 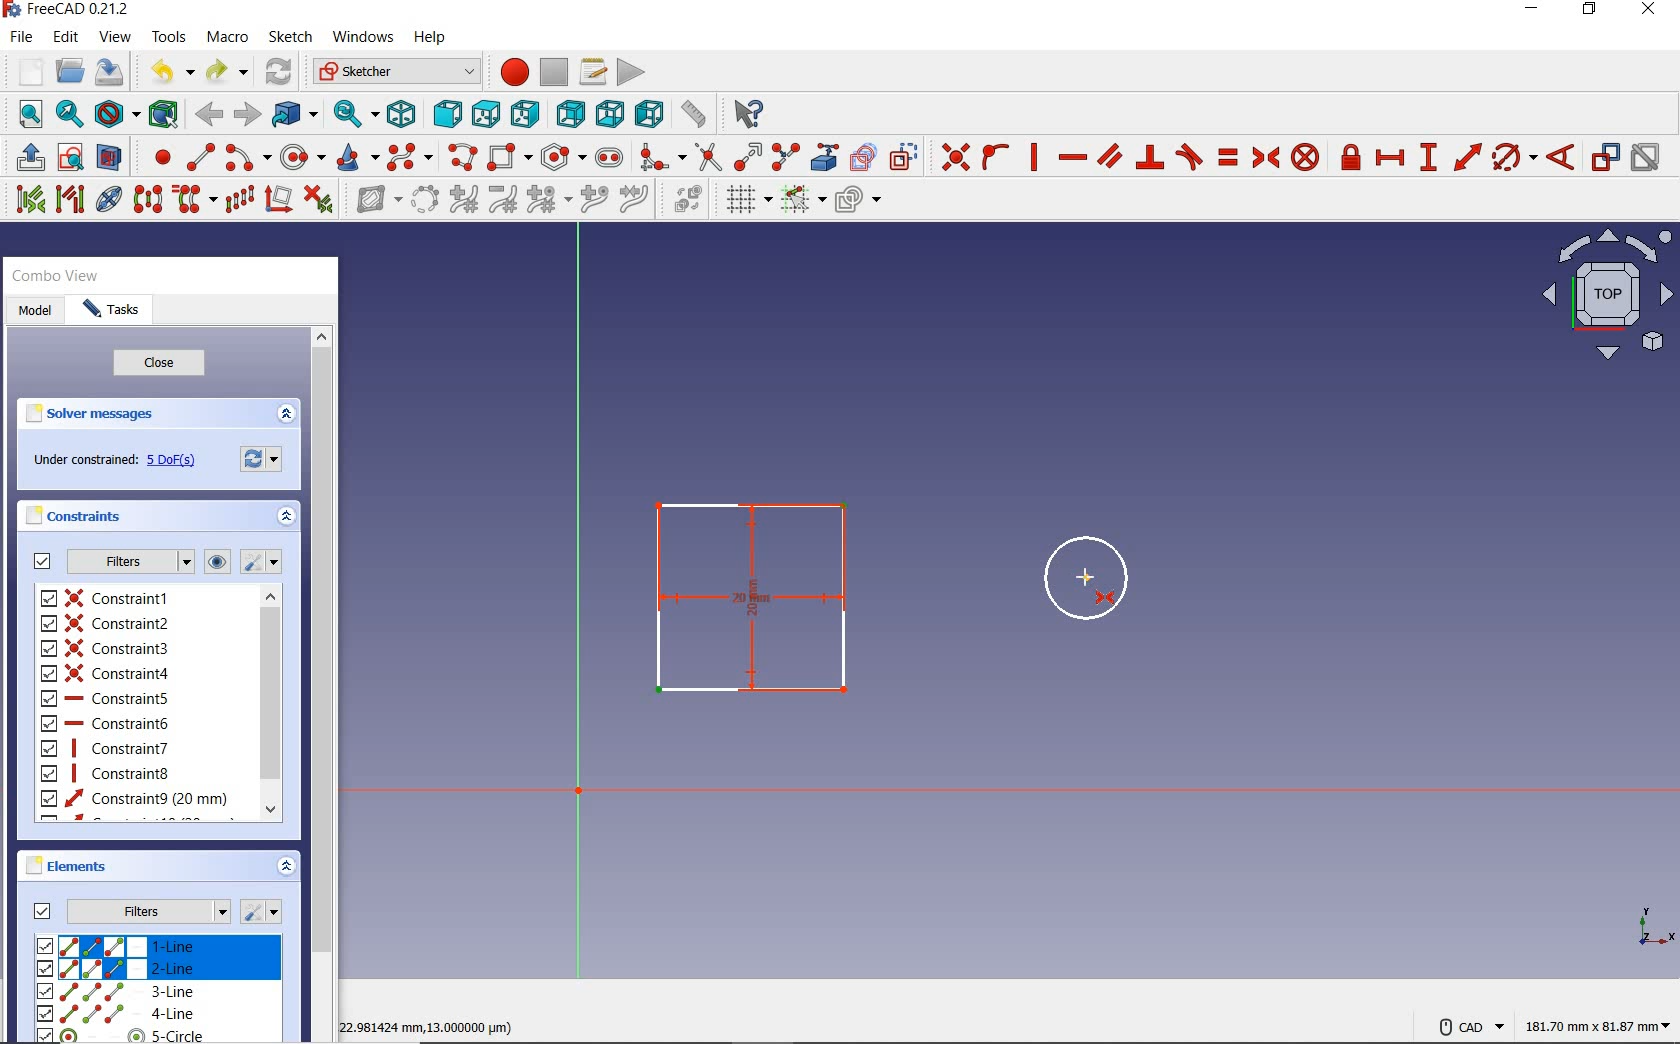 What do you see at coordinates (857, 203) in the screenshot?
I see `configure rendering order` at bounding box center [857, 203].